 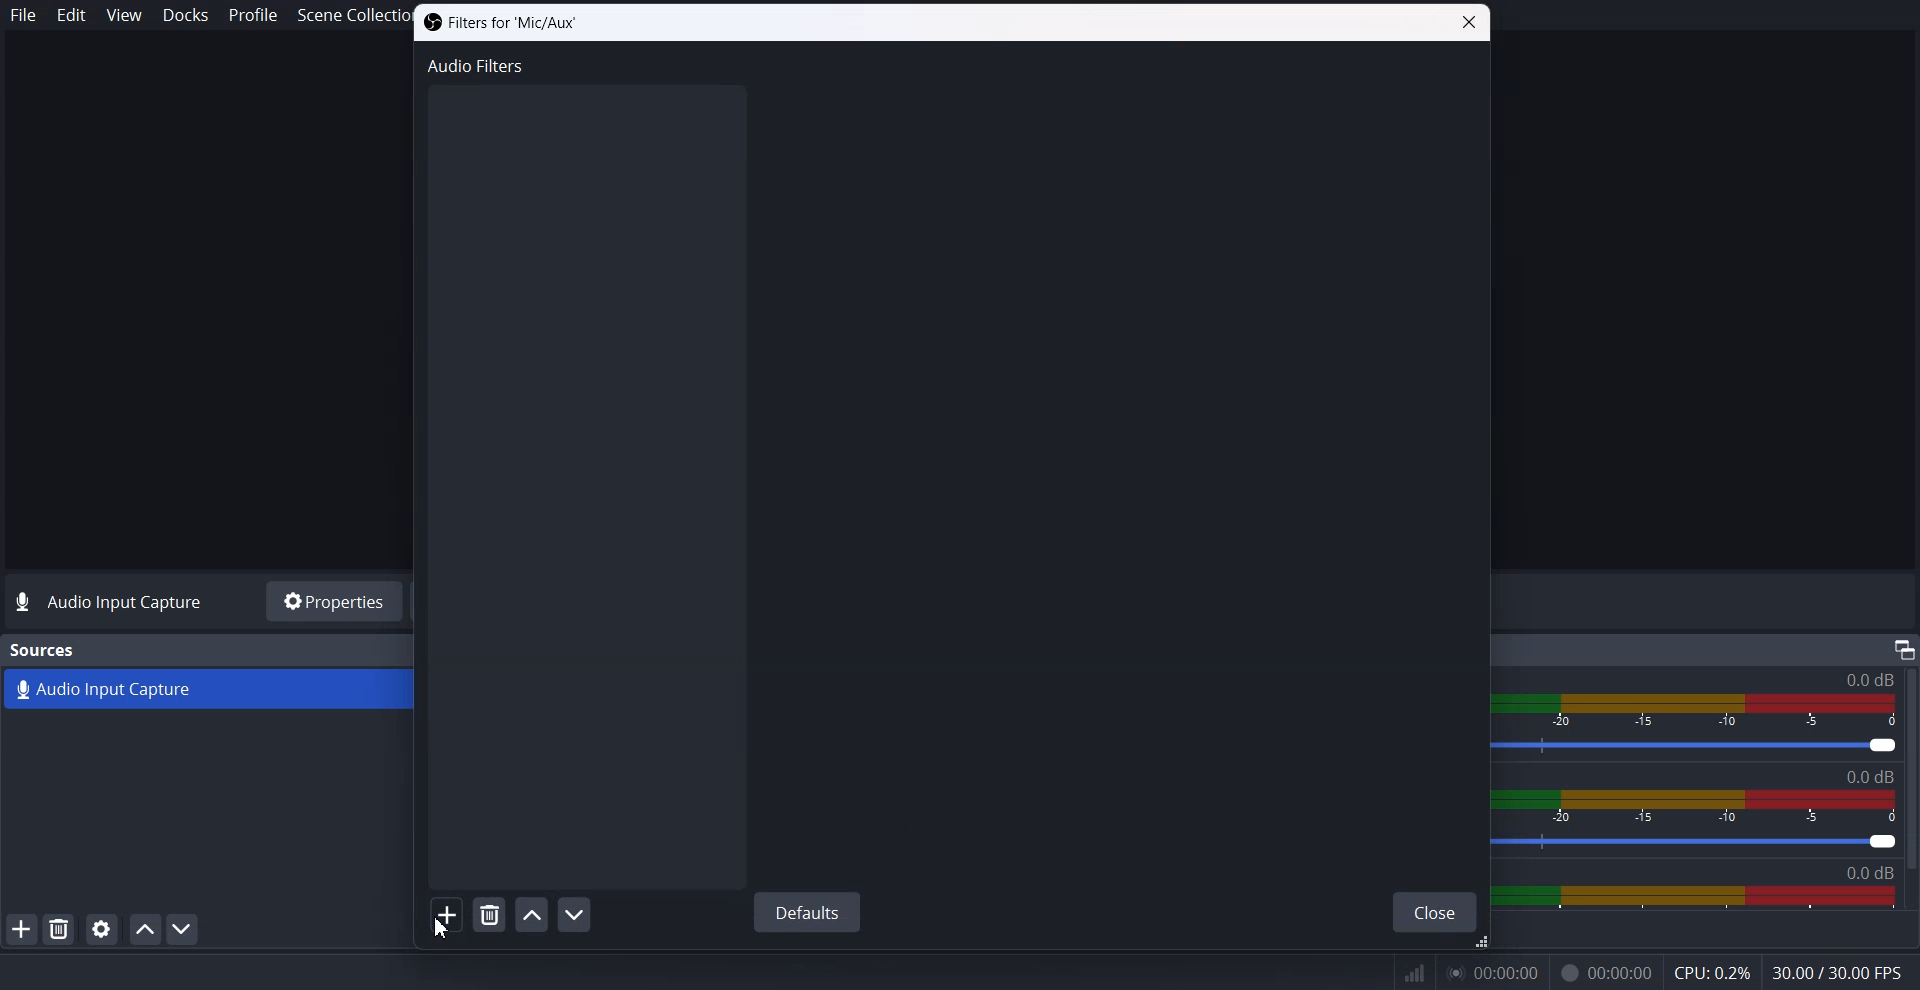 What do you see at coordinates (253, 15) in the screenshot?
I see `Profile` at bounding box center [253, 15].